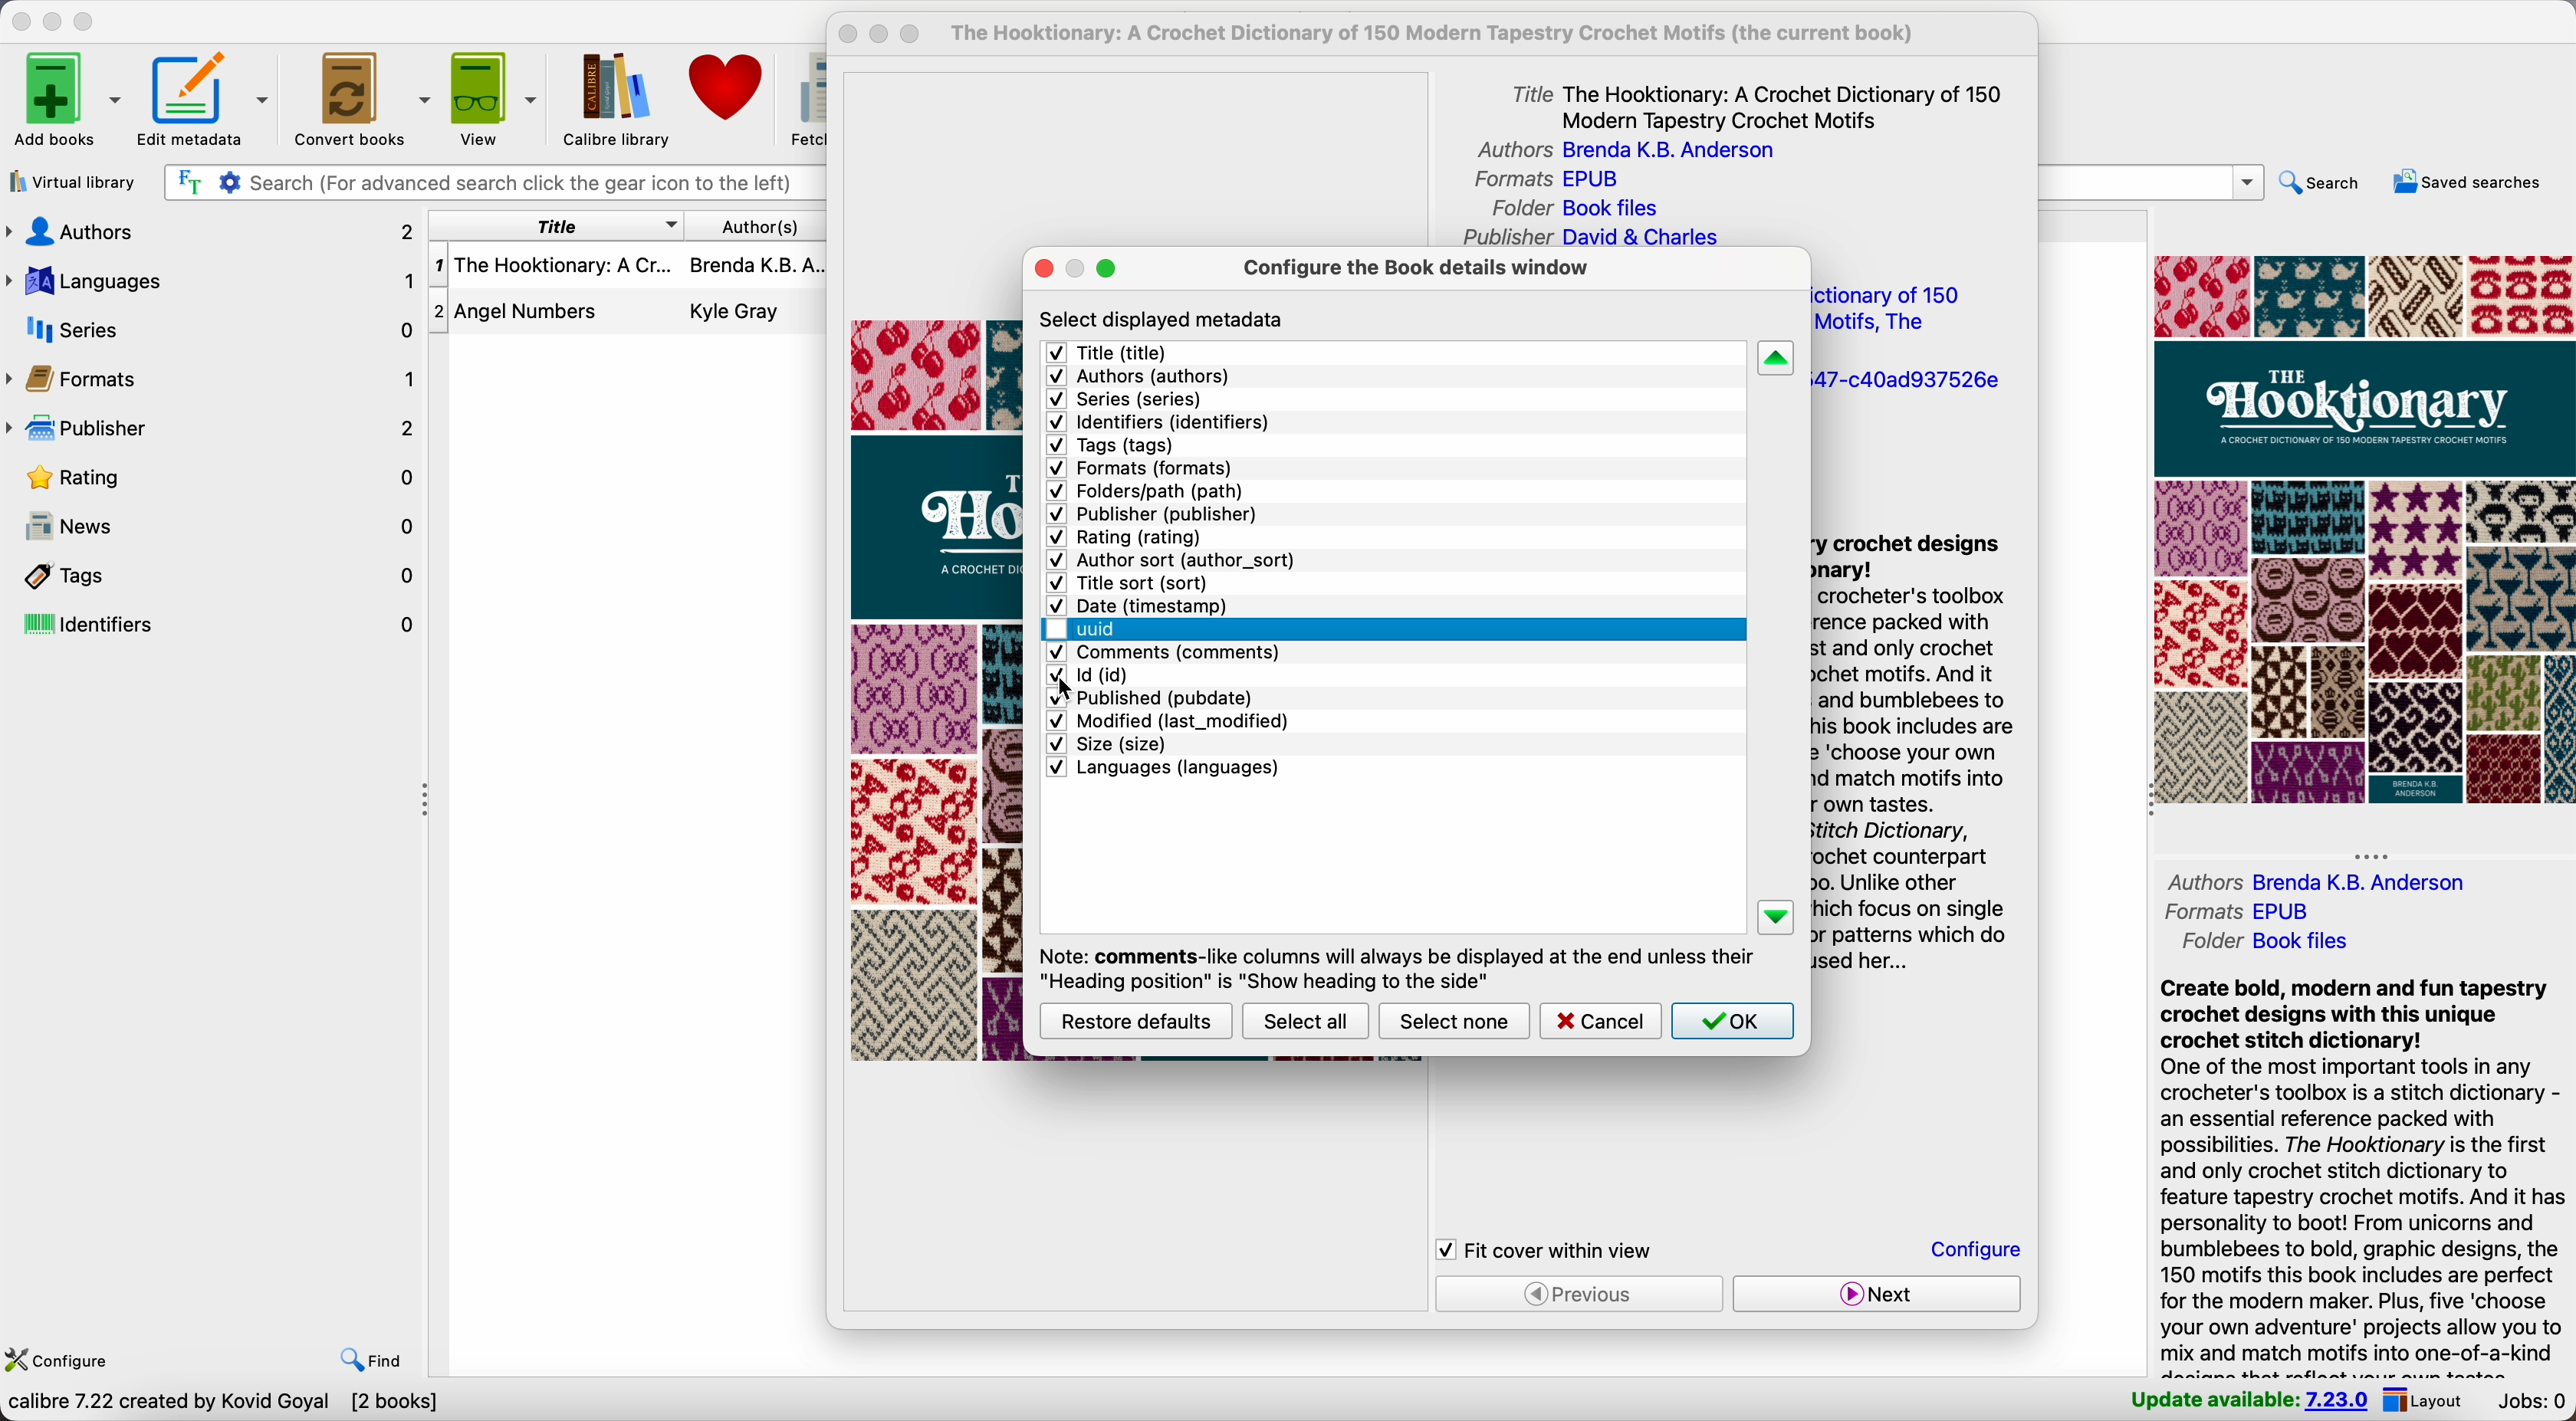 This screenshot has width=2576, height=1421. Describe the element at coordinates (2248, 1397) in the screenshot. I see `update available` at that location.